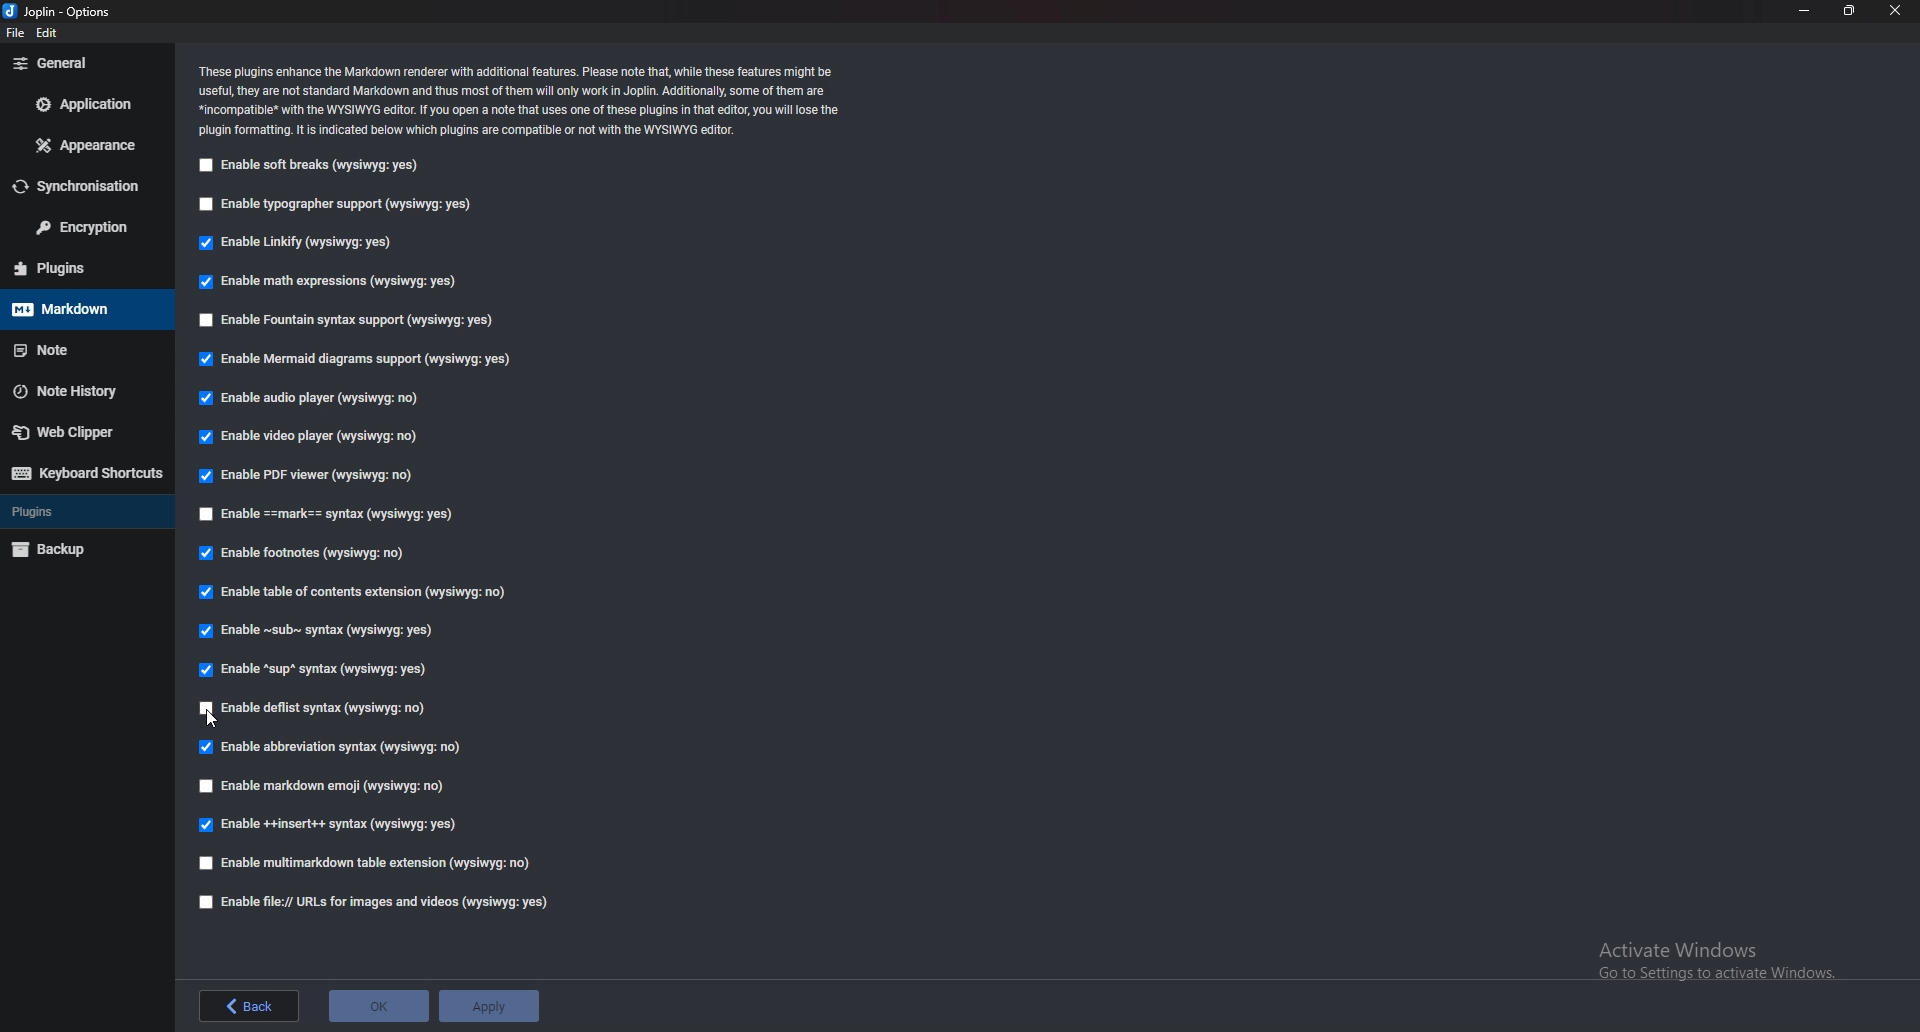  I want to click on general, so click(86, 62).